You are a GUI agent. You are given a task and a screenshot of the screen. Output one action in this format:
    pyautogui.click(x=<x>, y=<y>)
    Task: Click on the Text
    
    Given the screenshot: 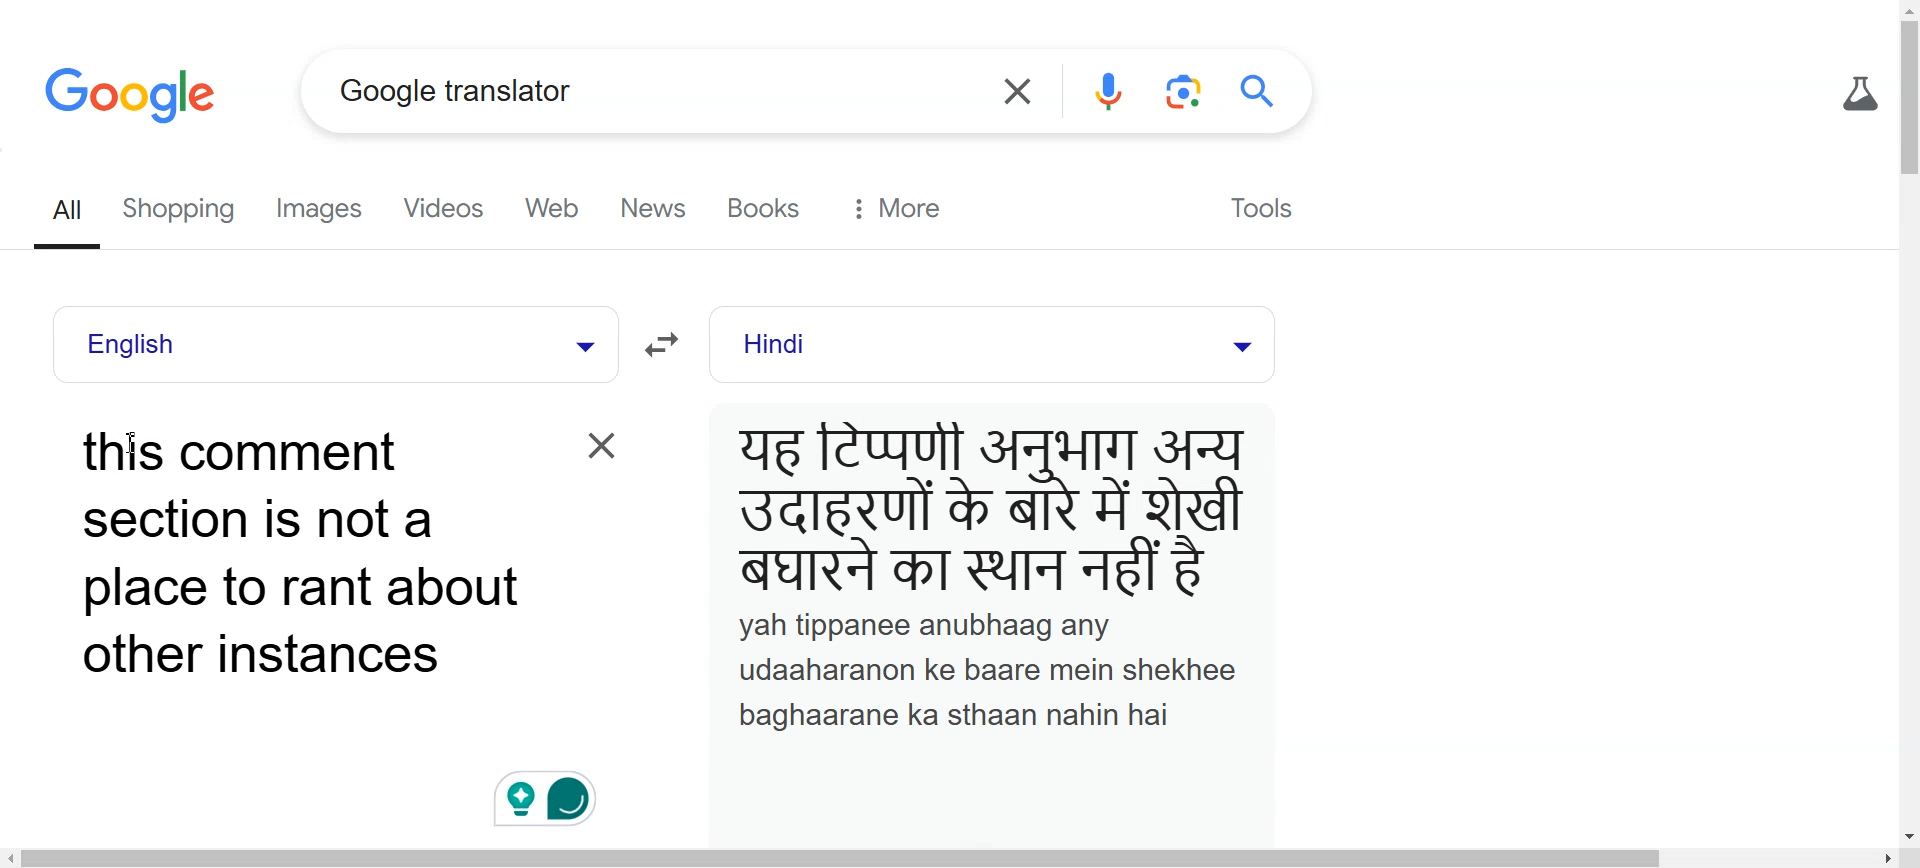 What is the action you would take?
    pyautogui.click(x=456, y=90)
    